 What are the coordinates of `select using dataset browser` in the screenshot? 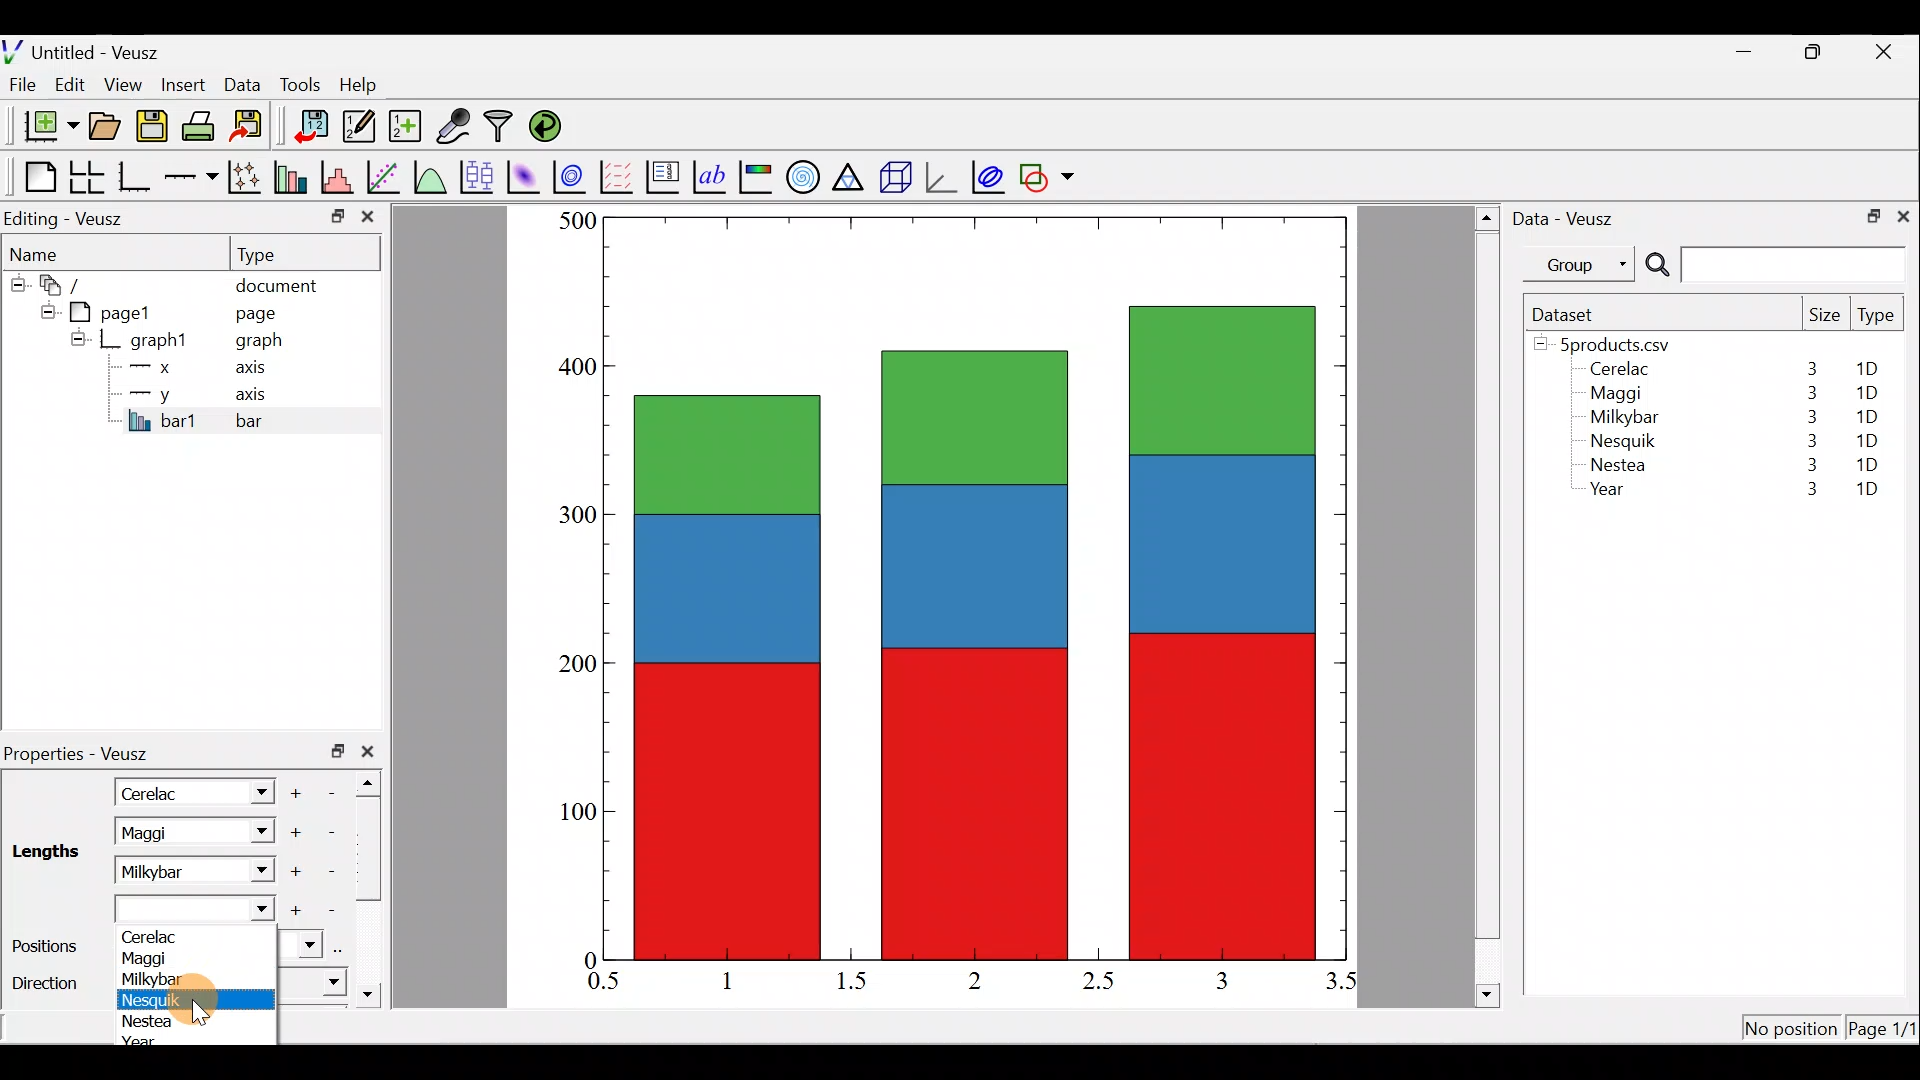 It's located at (343, 946).